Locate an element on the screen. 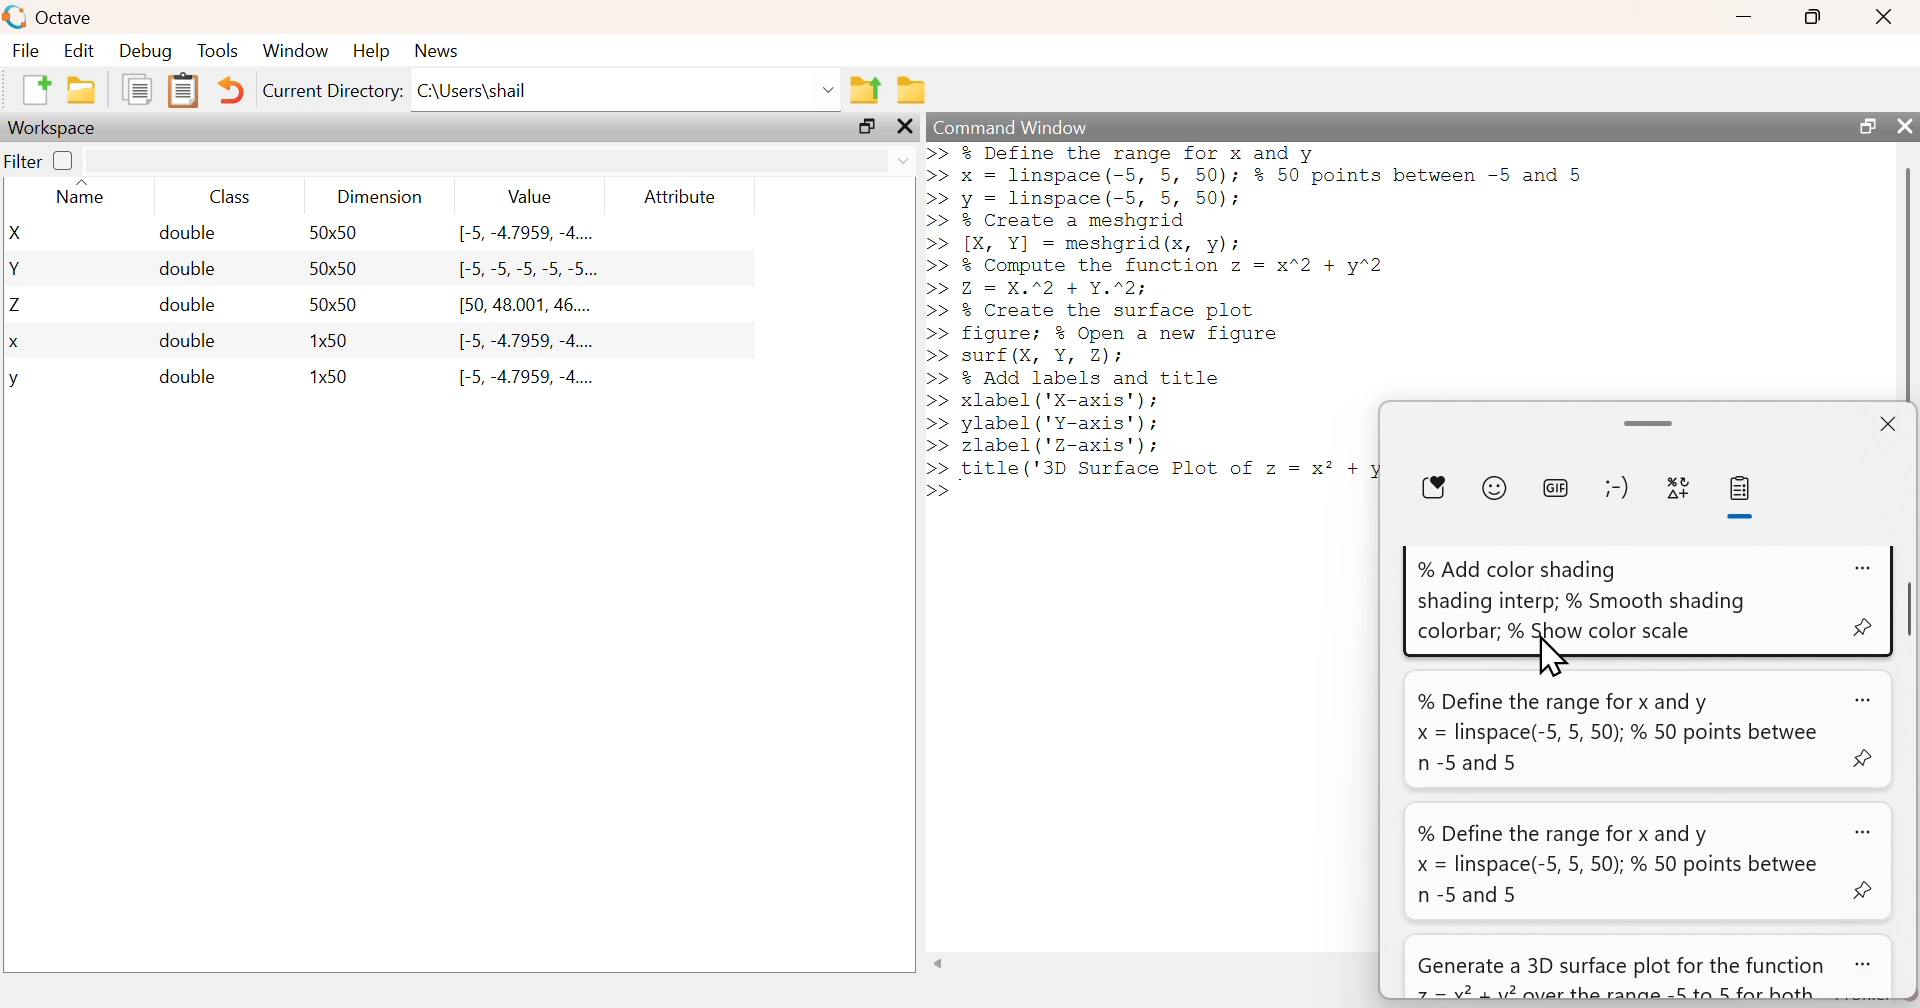  close is located at coordinates (1887, 16).